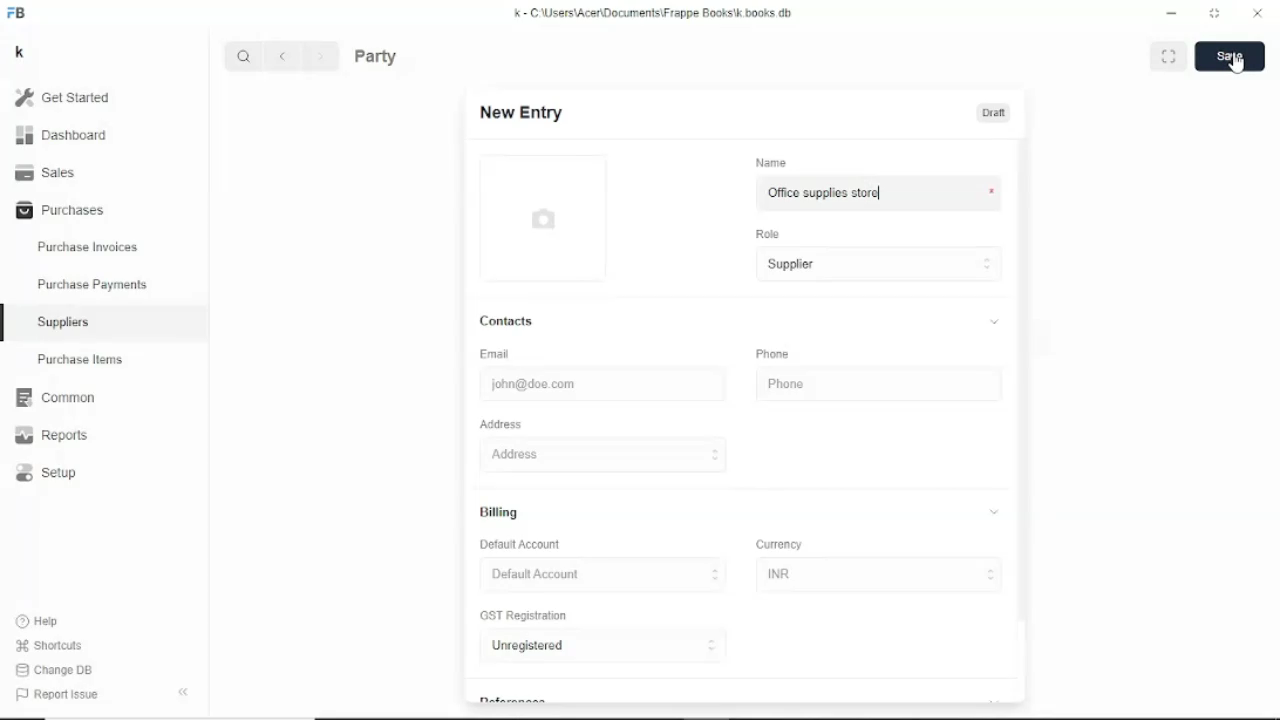  Describe the element at coordinates (501, 424) in the screenshot. I see `Address` at that location.